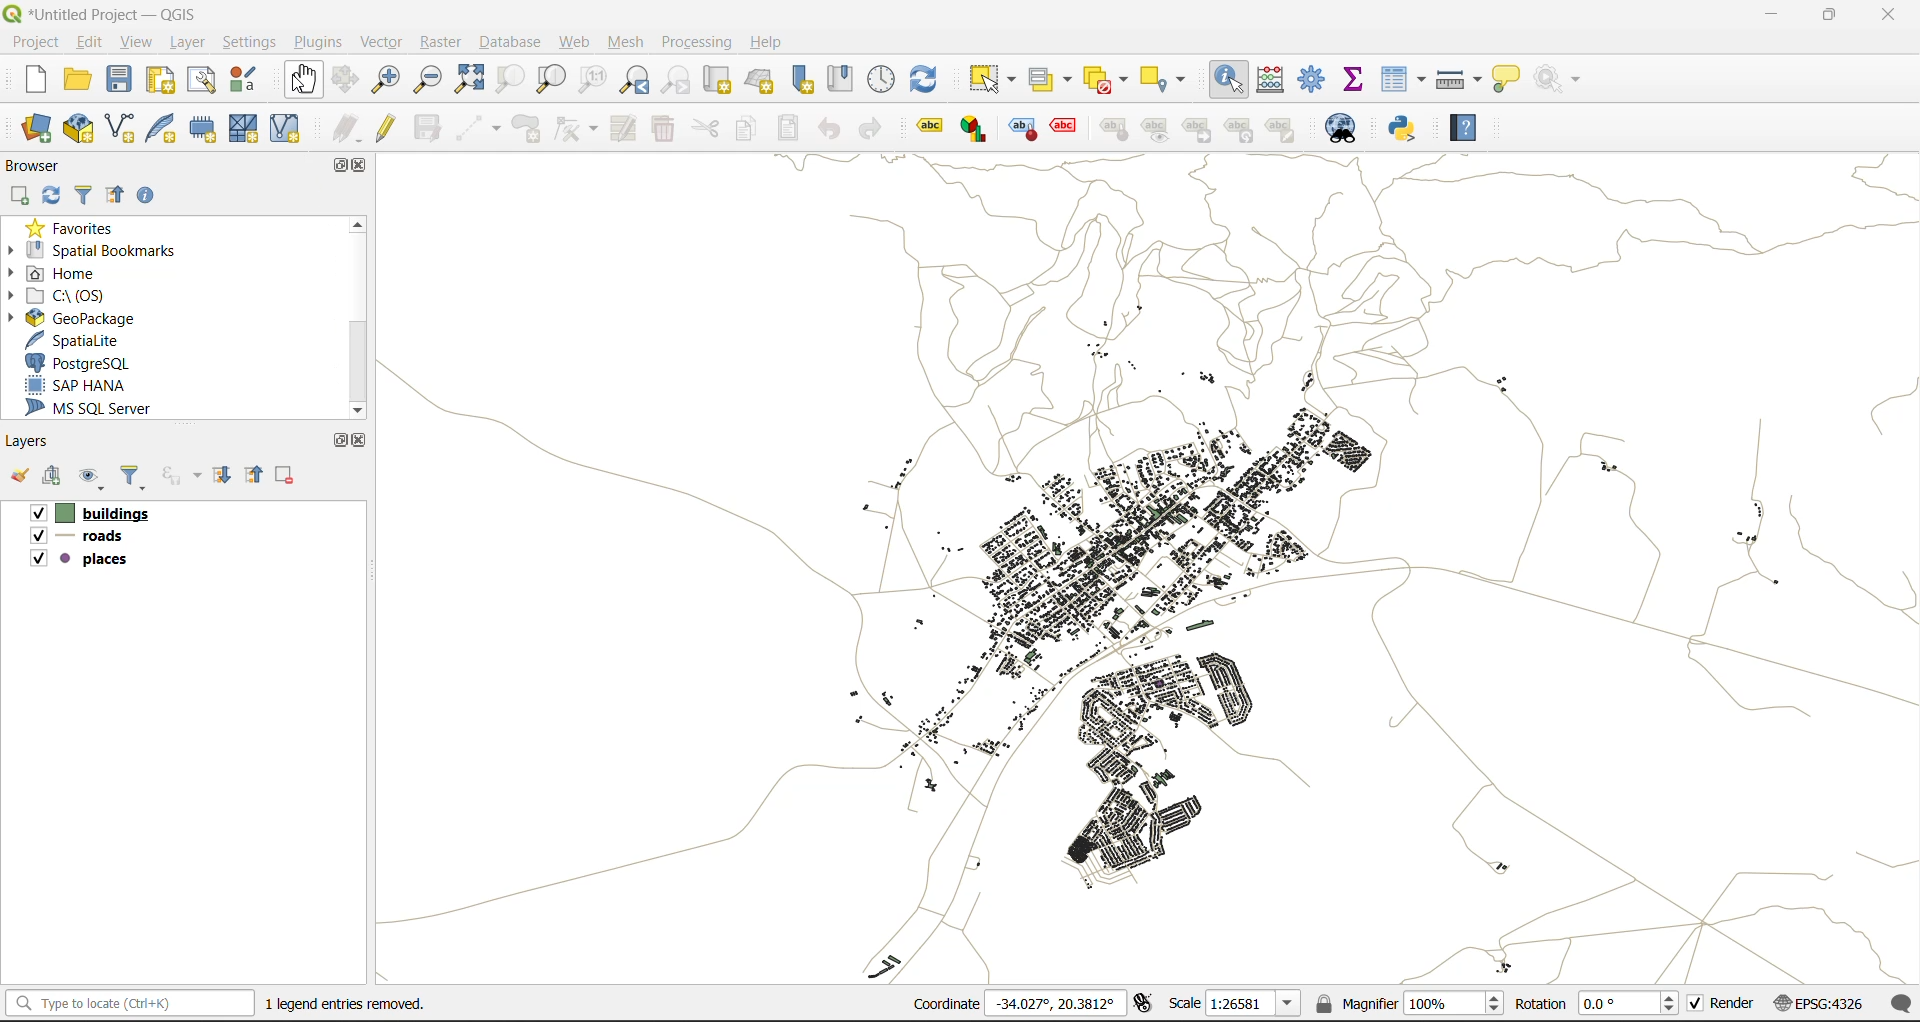 This screenshot has height=1022, width=1920. I want to click on Hierarchy, so click(1243, 129).